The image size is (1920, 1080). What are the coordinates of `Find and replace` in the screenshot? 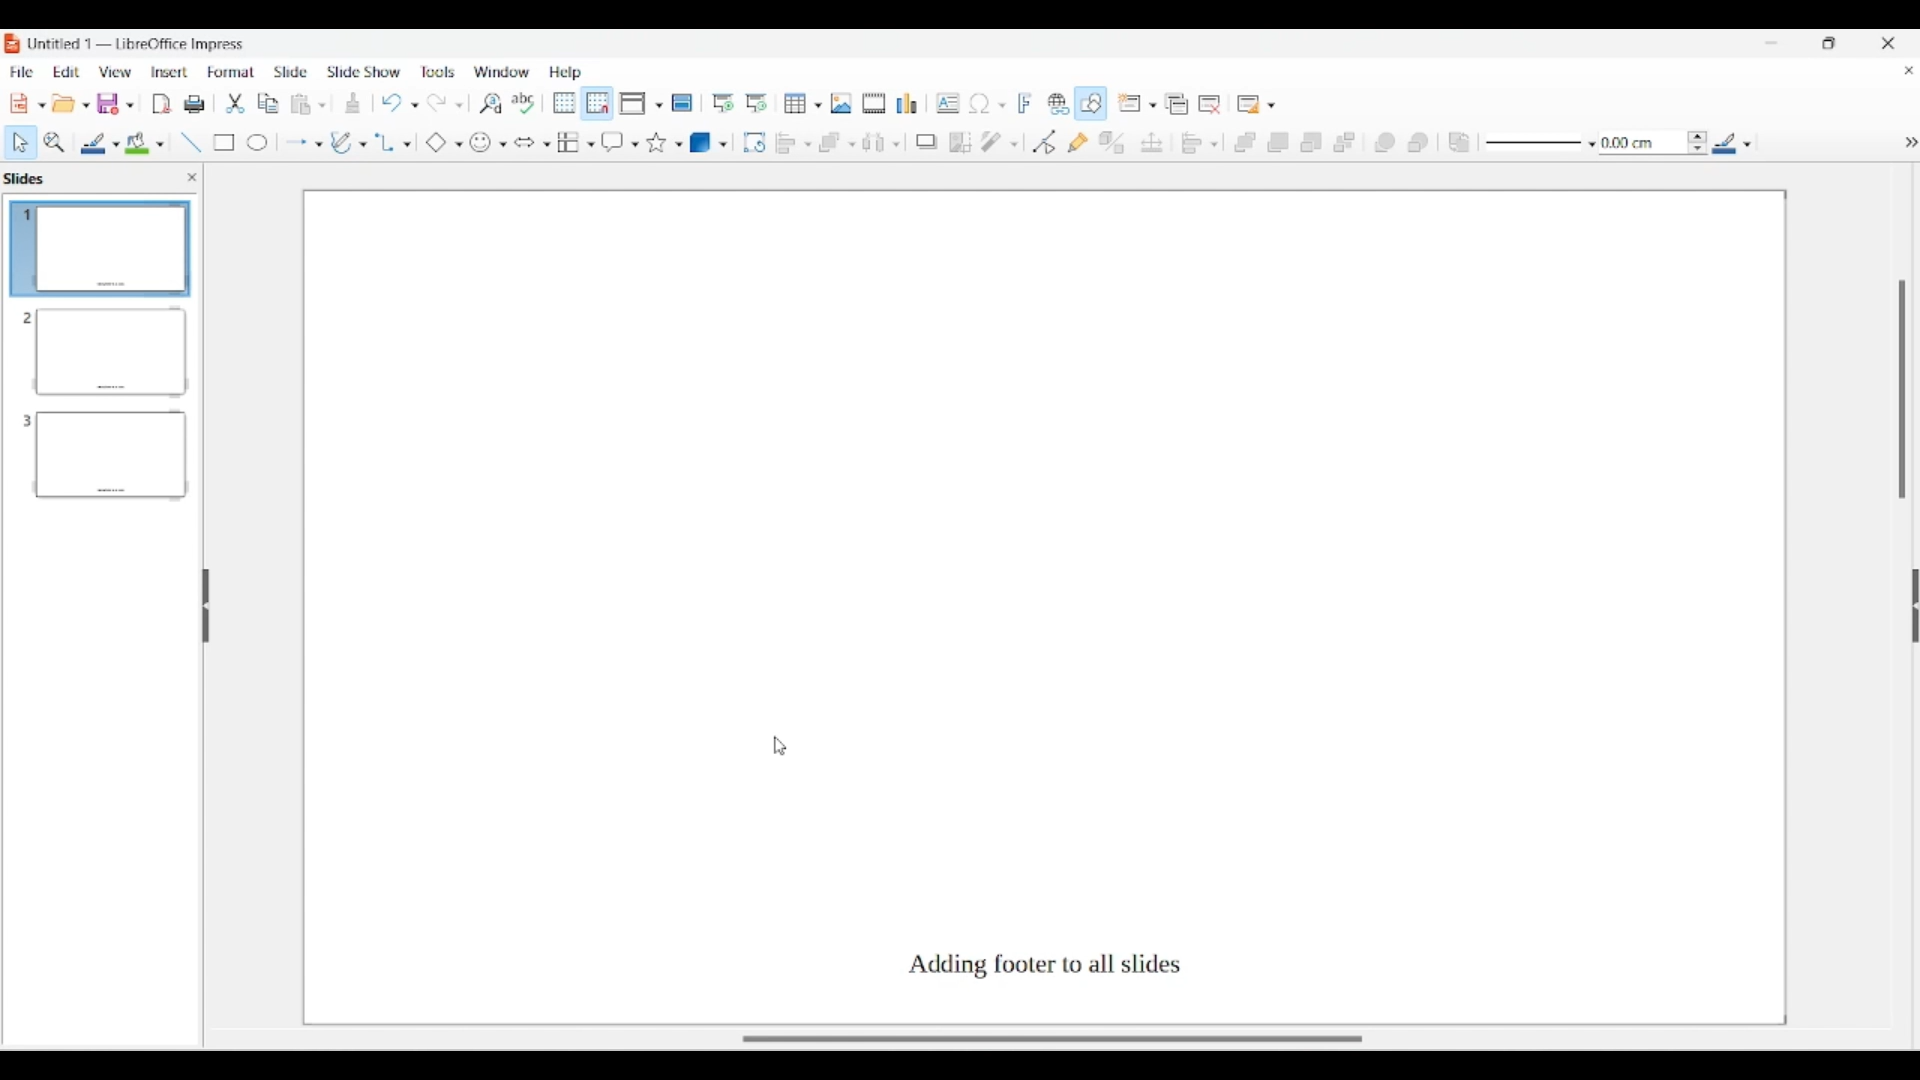 It's located at (491, 103).